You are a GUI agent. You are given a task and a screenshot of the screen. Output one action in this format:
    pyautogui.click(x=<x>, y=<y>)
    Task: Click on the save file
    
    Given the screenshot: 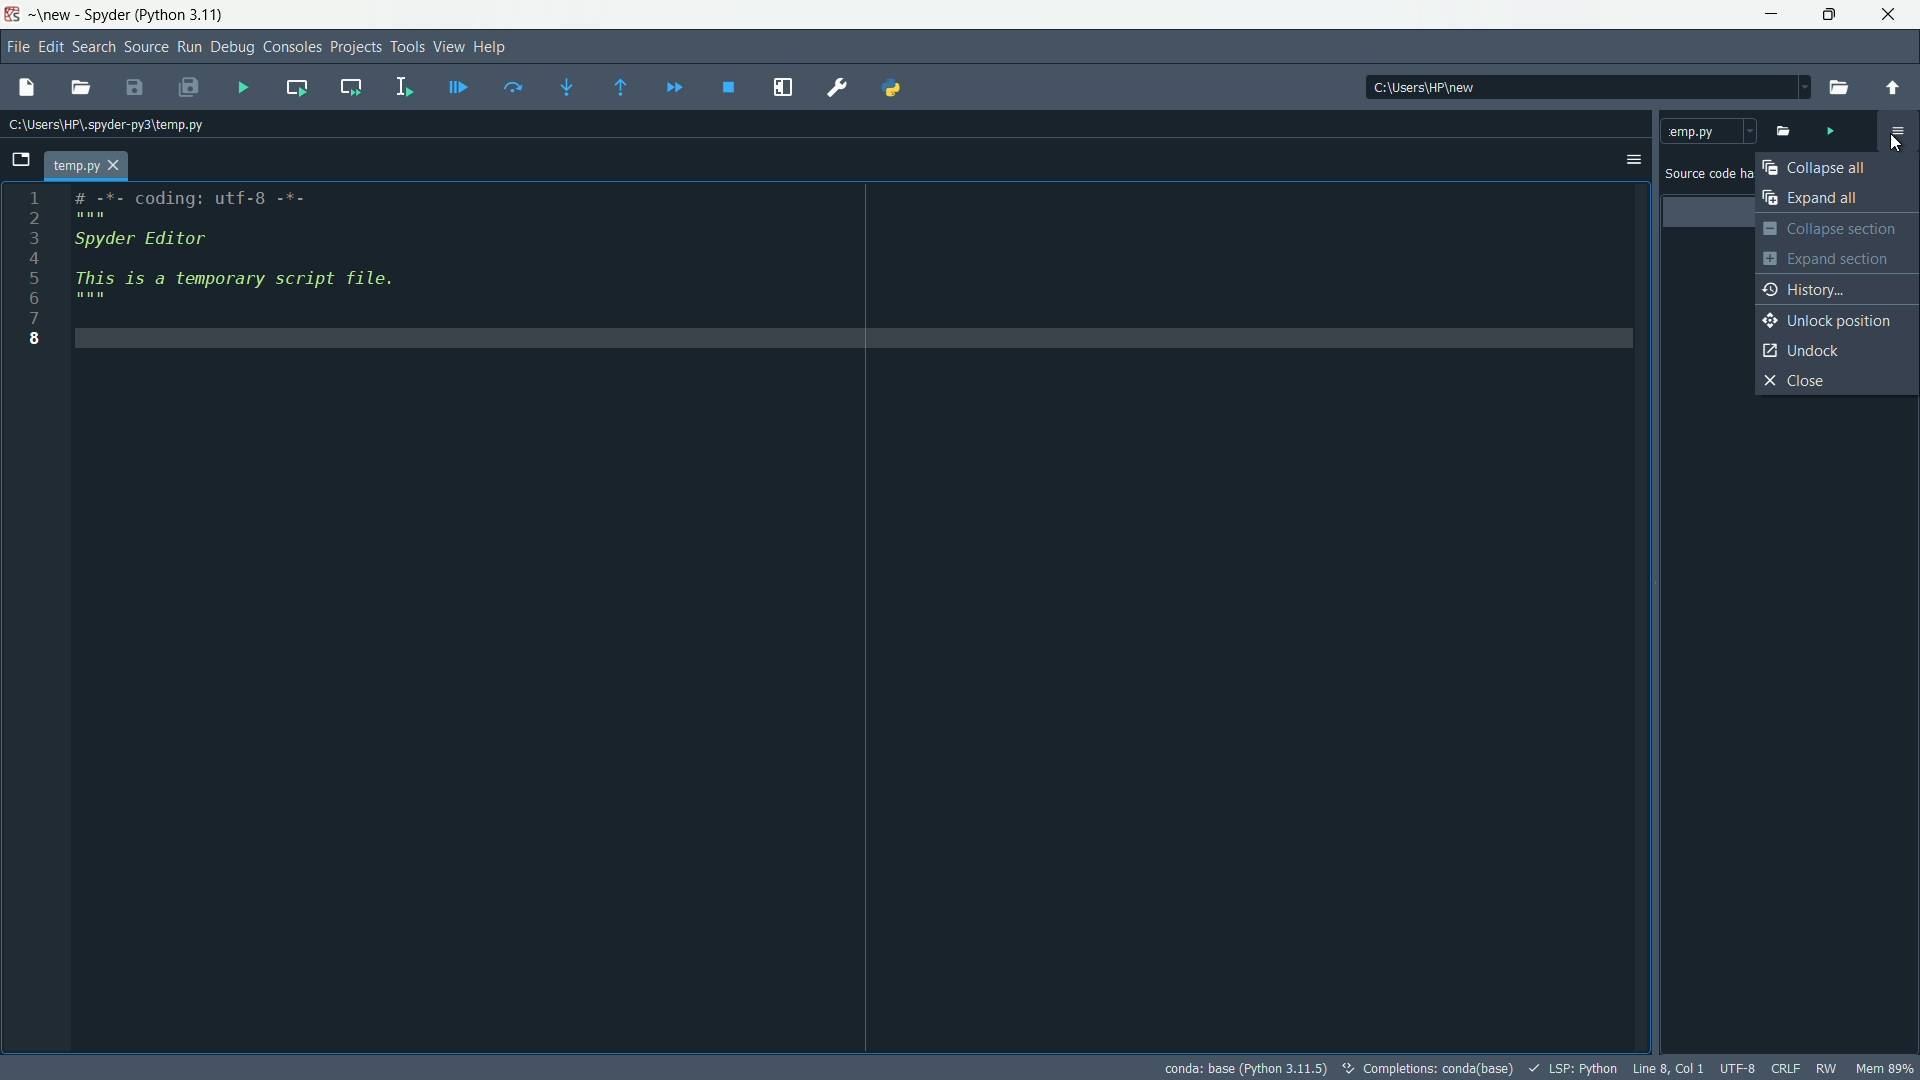 What is the action you would take?
    pyautogui.click(x=136, y=89)
    